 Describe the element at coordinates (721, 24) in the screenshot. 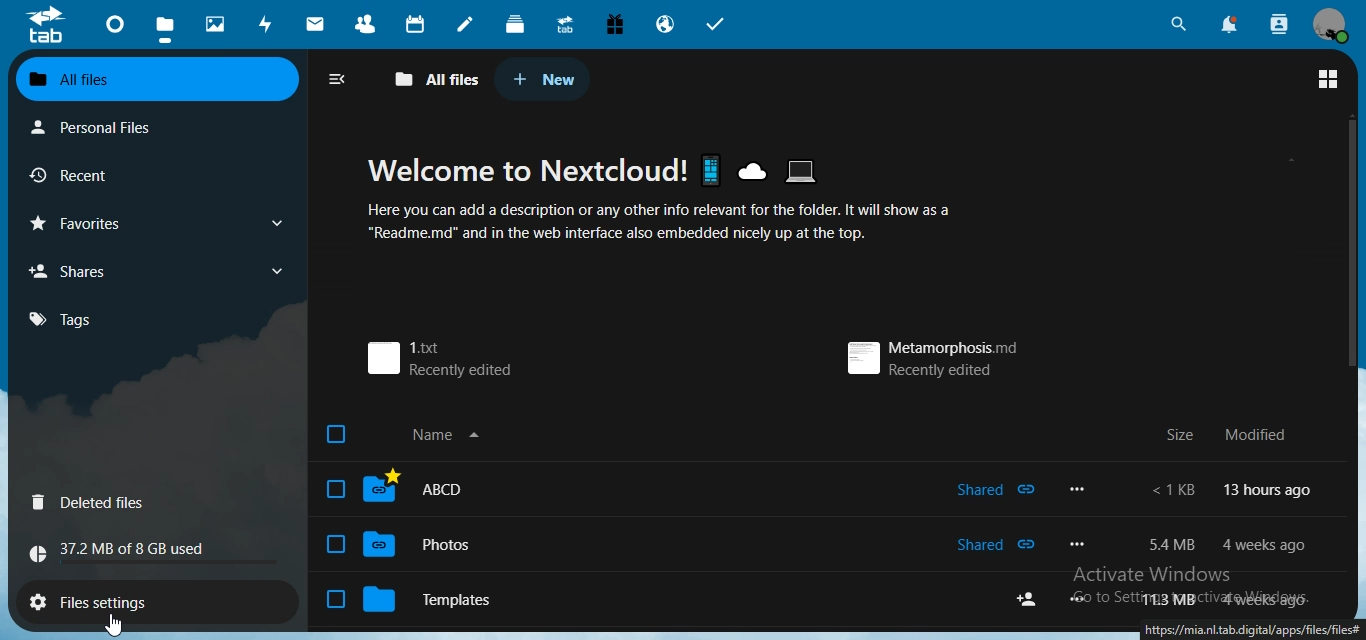

I see `tasks` at that location.